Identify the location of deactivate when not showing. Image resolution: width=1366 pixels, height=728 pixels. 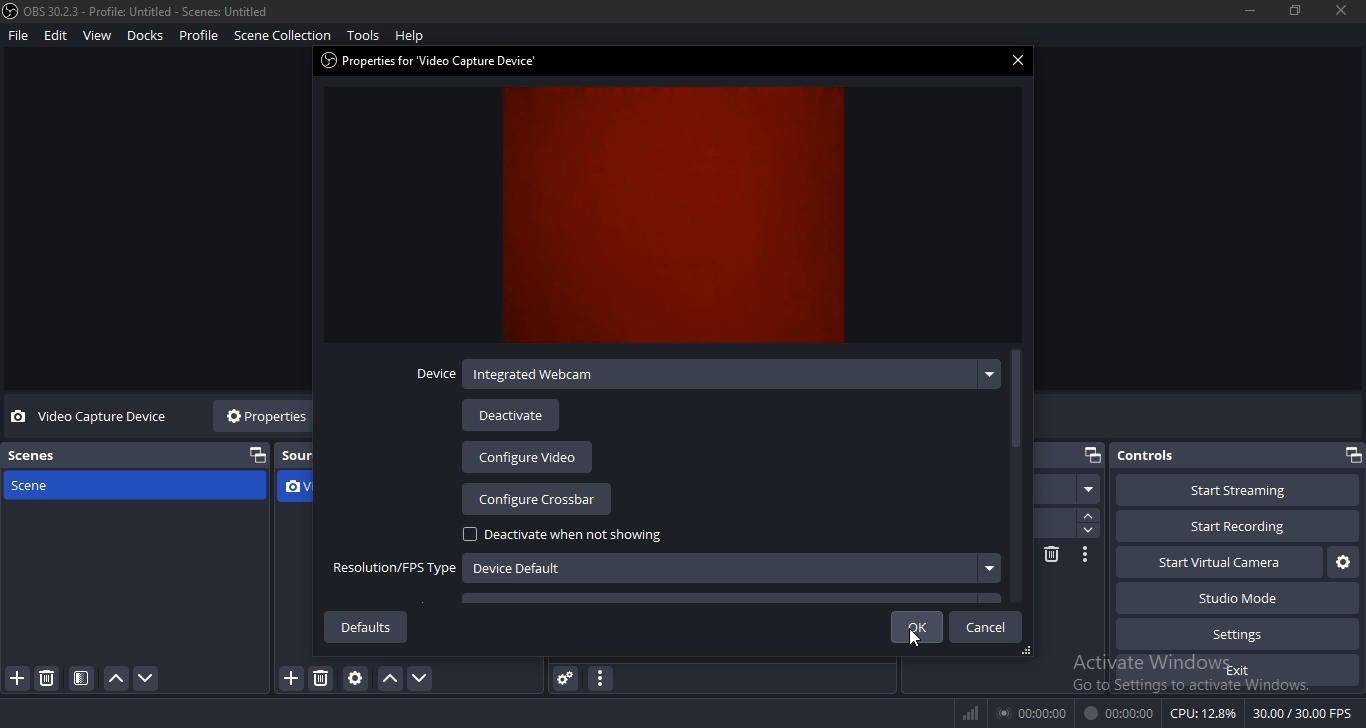
(564, 535).